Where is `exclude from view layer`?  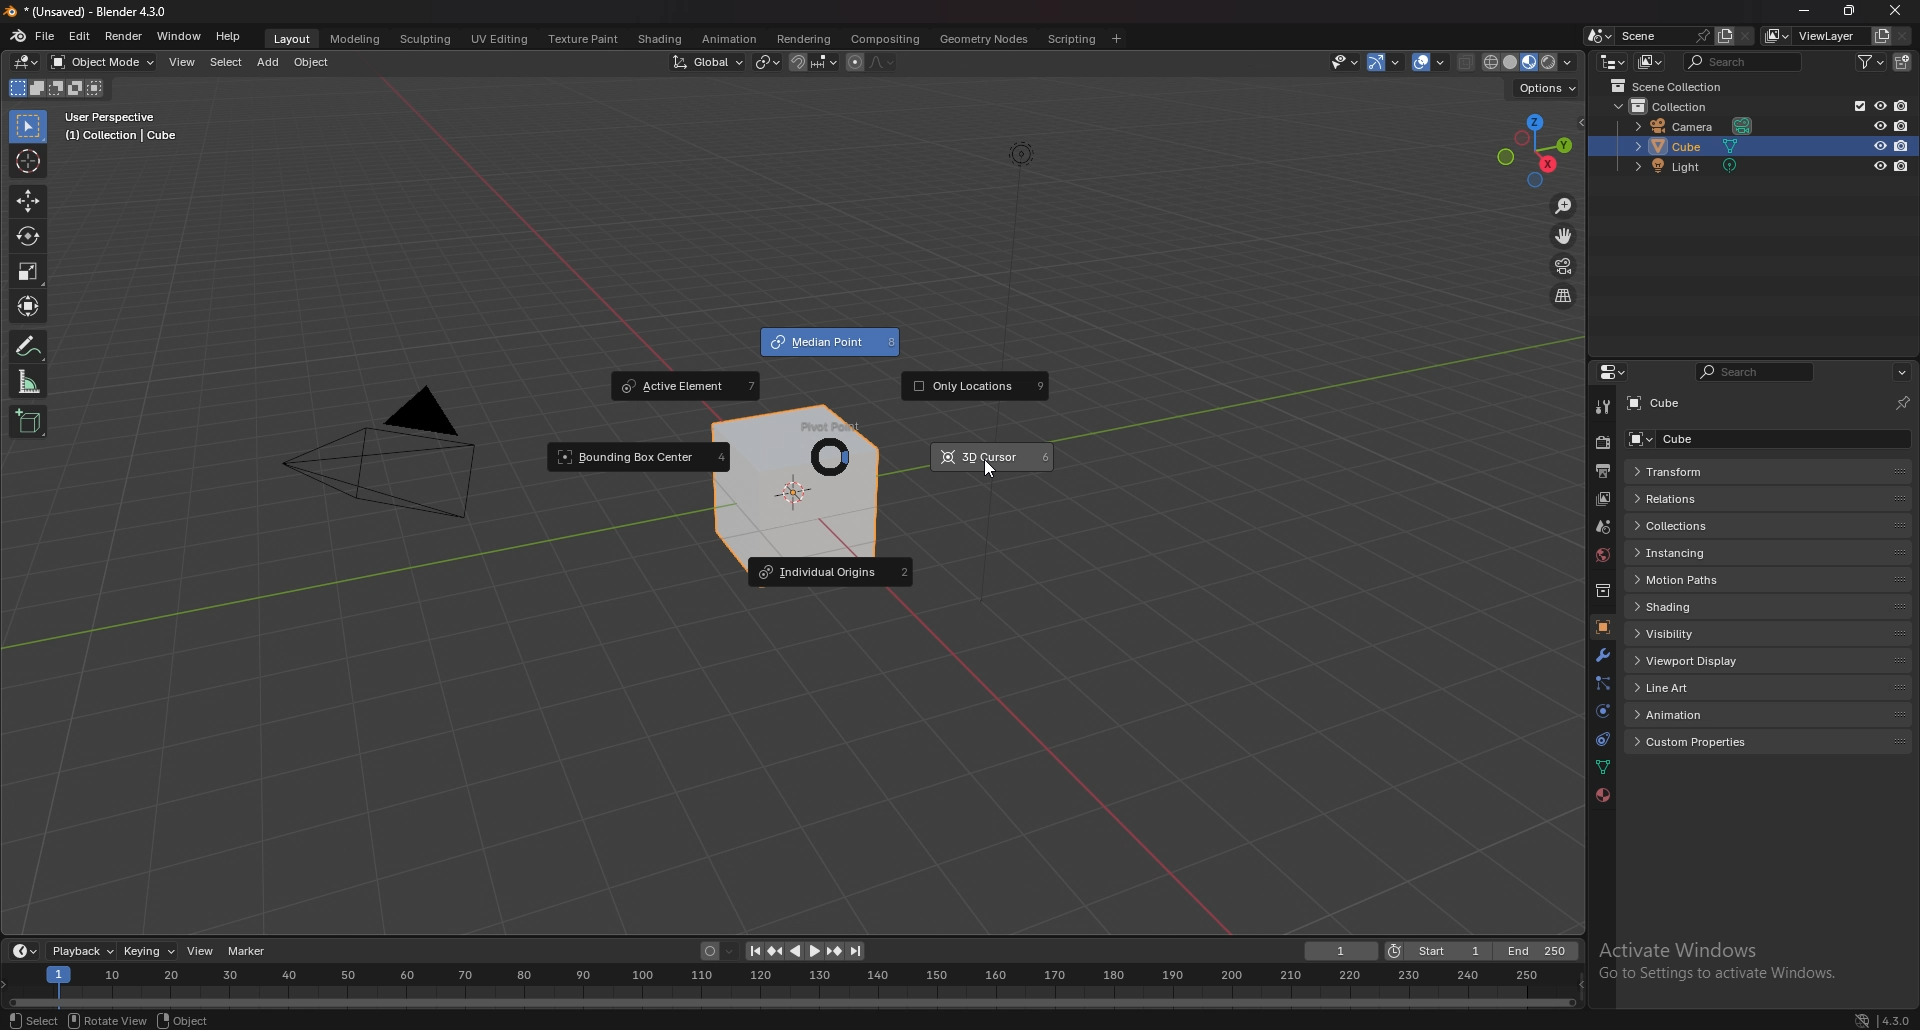 exclude from view layer is located at coordinates (1856, 106).